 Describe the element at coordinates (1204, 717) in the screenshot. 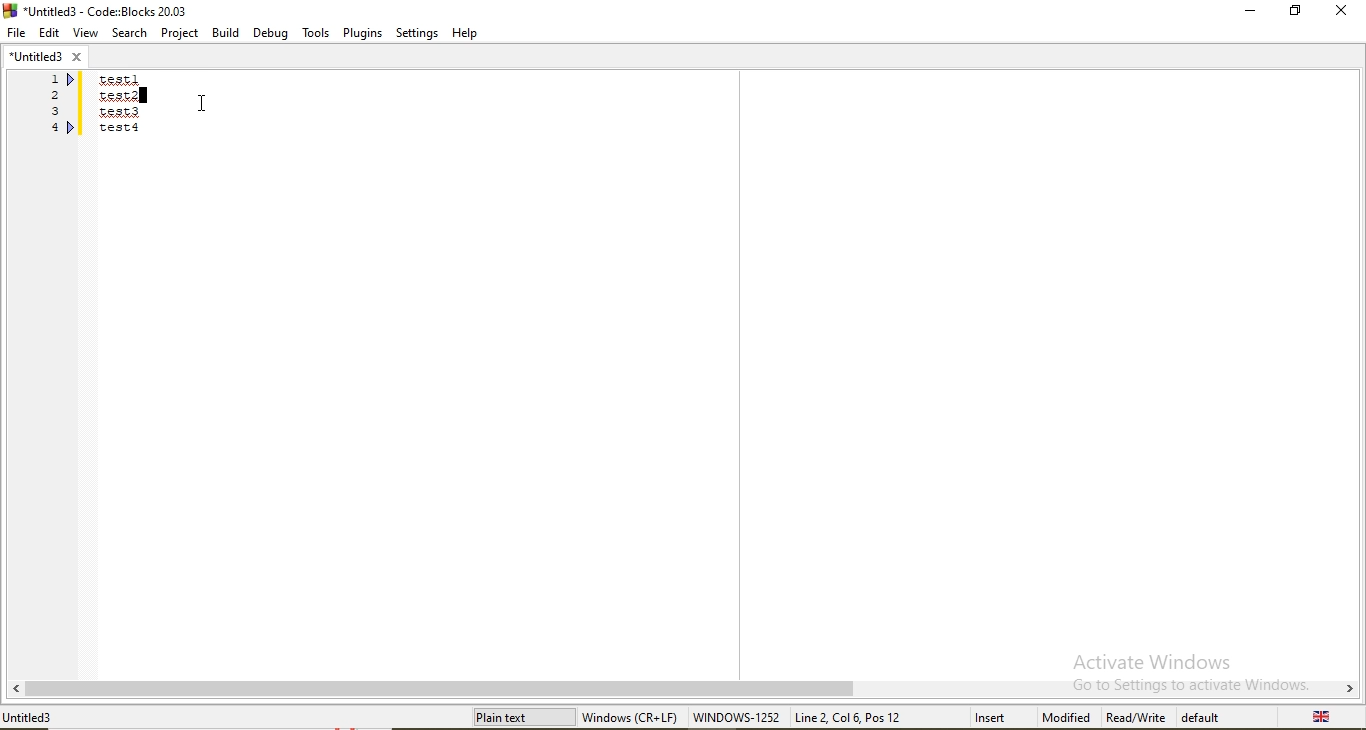

I see `default` at that location.